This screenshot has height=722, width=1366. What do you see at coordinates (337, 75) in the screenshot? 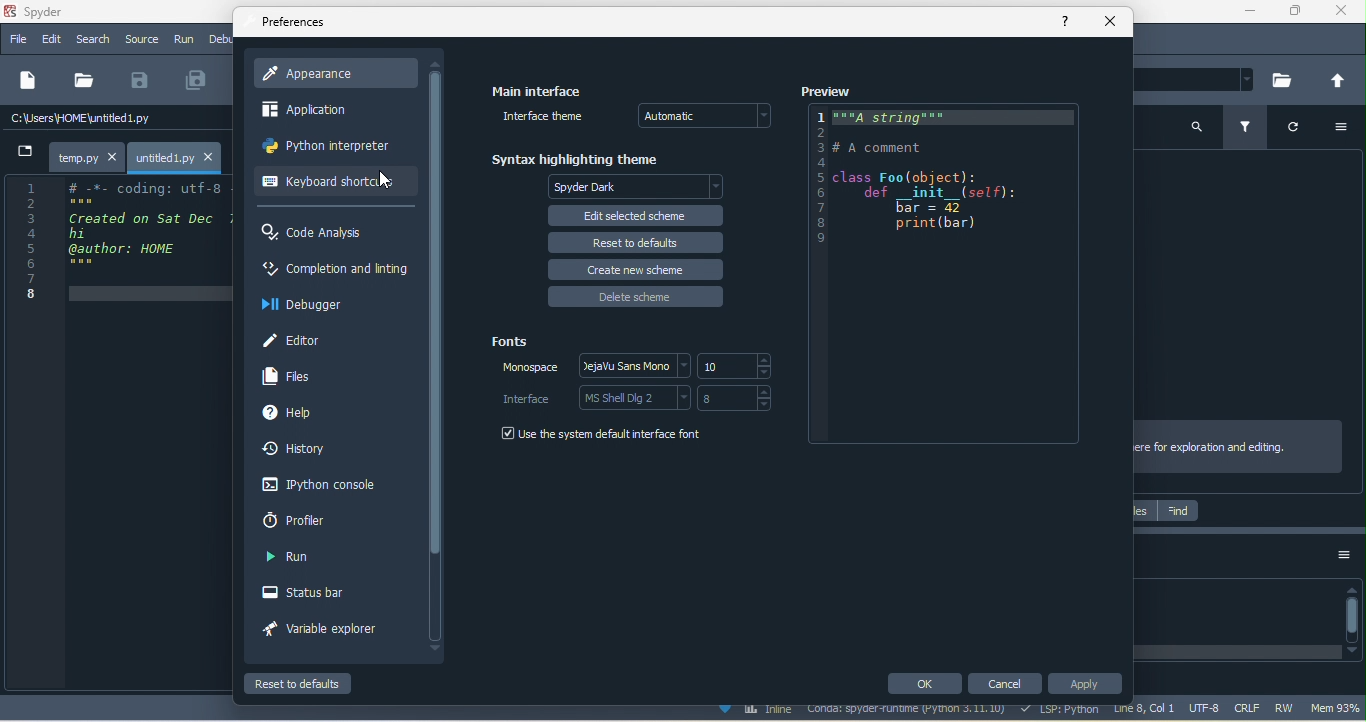
I see `appearence` at bounding box center [337, 75].